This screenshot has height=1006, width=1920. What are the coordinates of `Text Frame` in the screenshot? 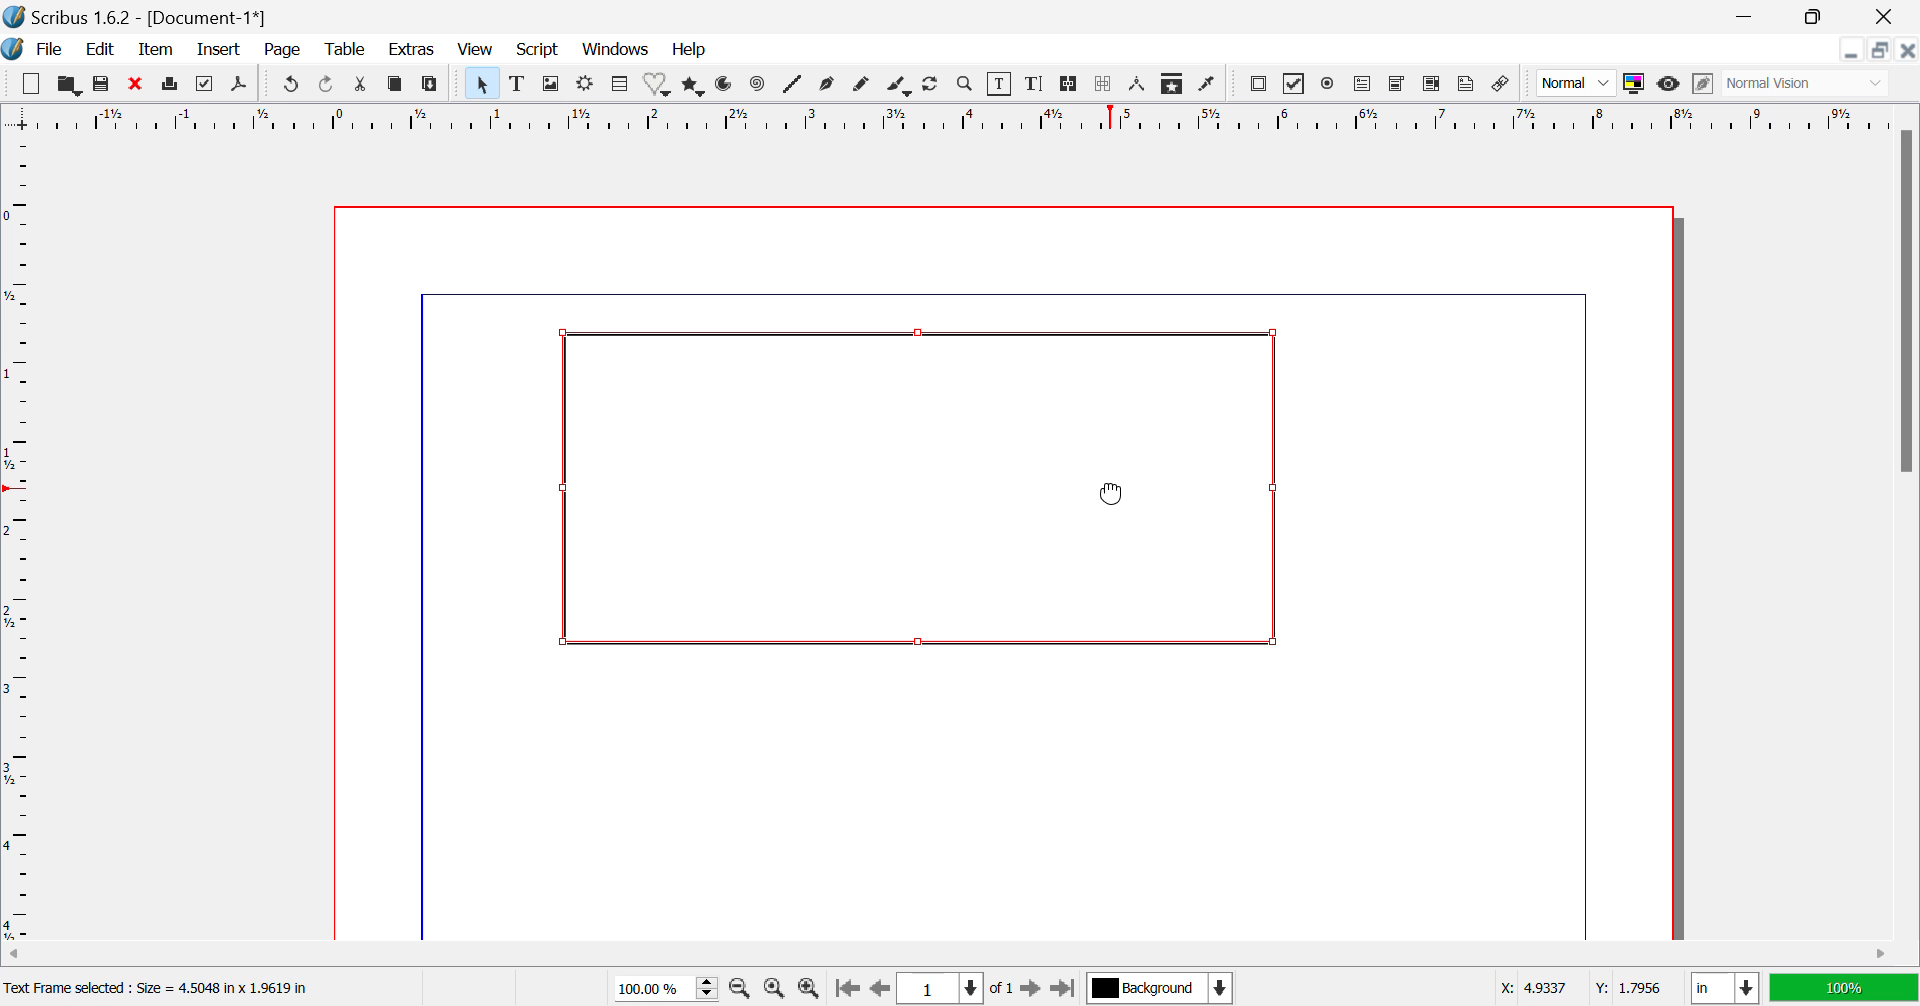 It's located at (518, 86).